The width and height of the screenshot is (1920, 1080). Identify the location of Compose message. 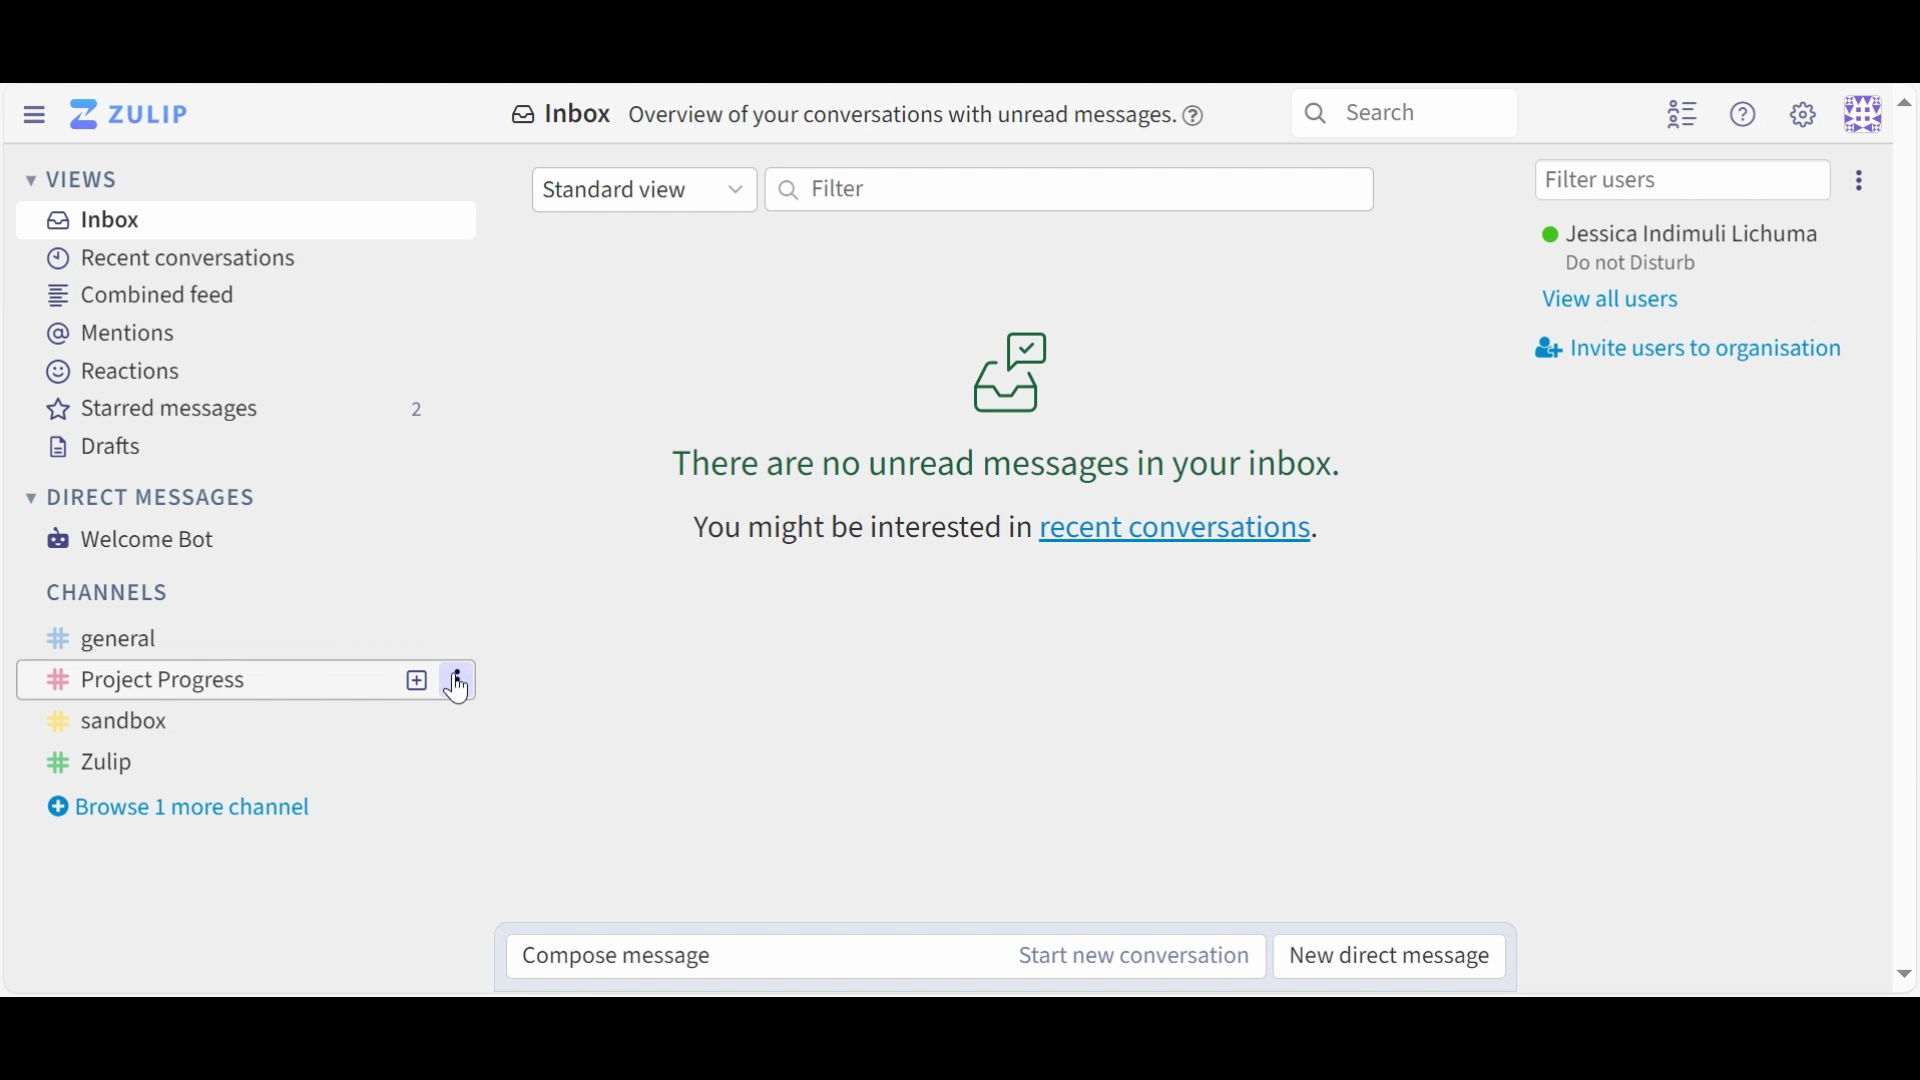
(754, 952).